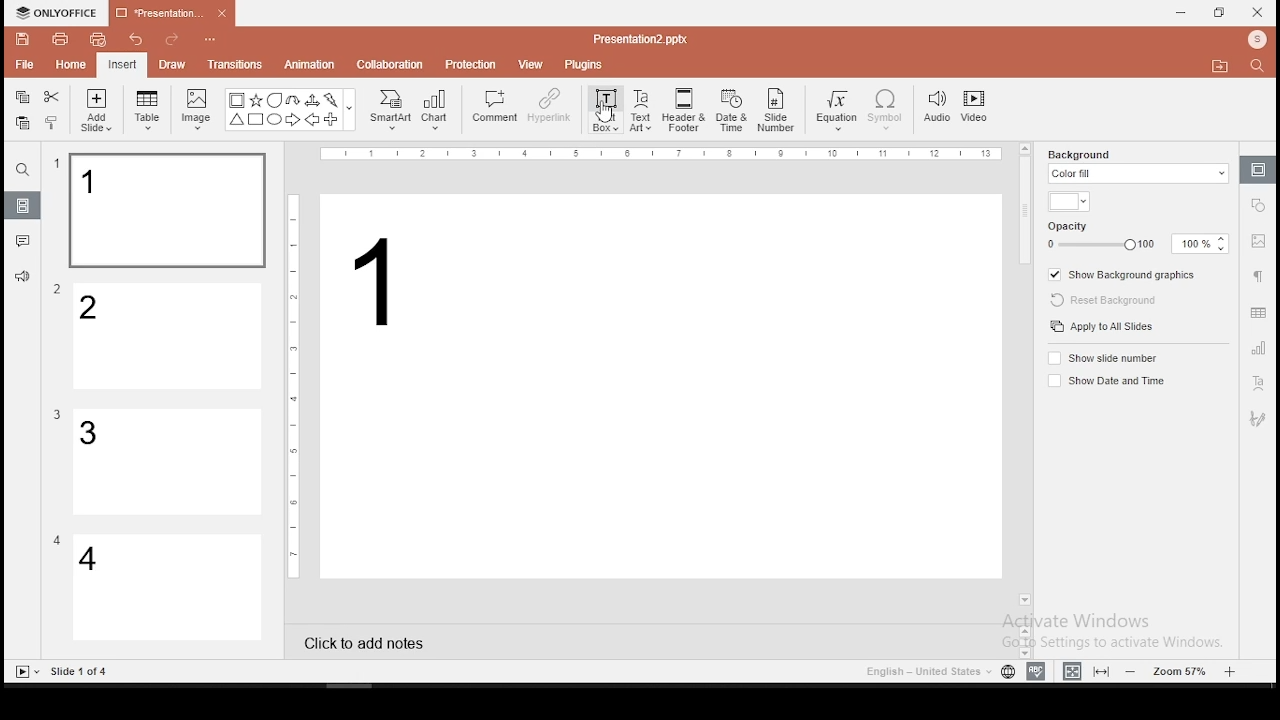 The height and width of the screenshot is (720, 1280). Describe the element at coordinates (1068, 670) in the screenshot. I see `fit to width` at that location.